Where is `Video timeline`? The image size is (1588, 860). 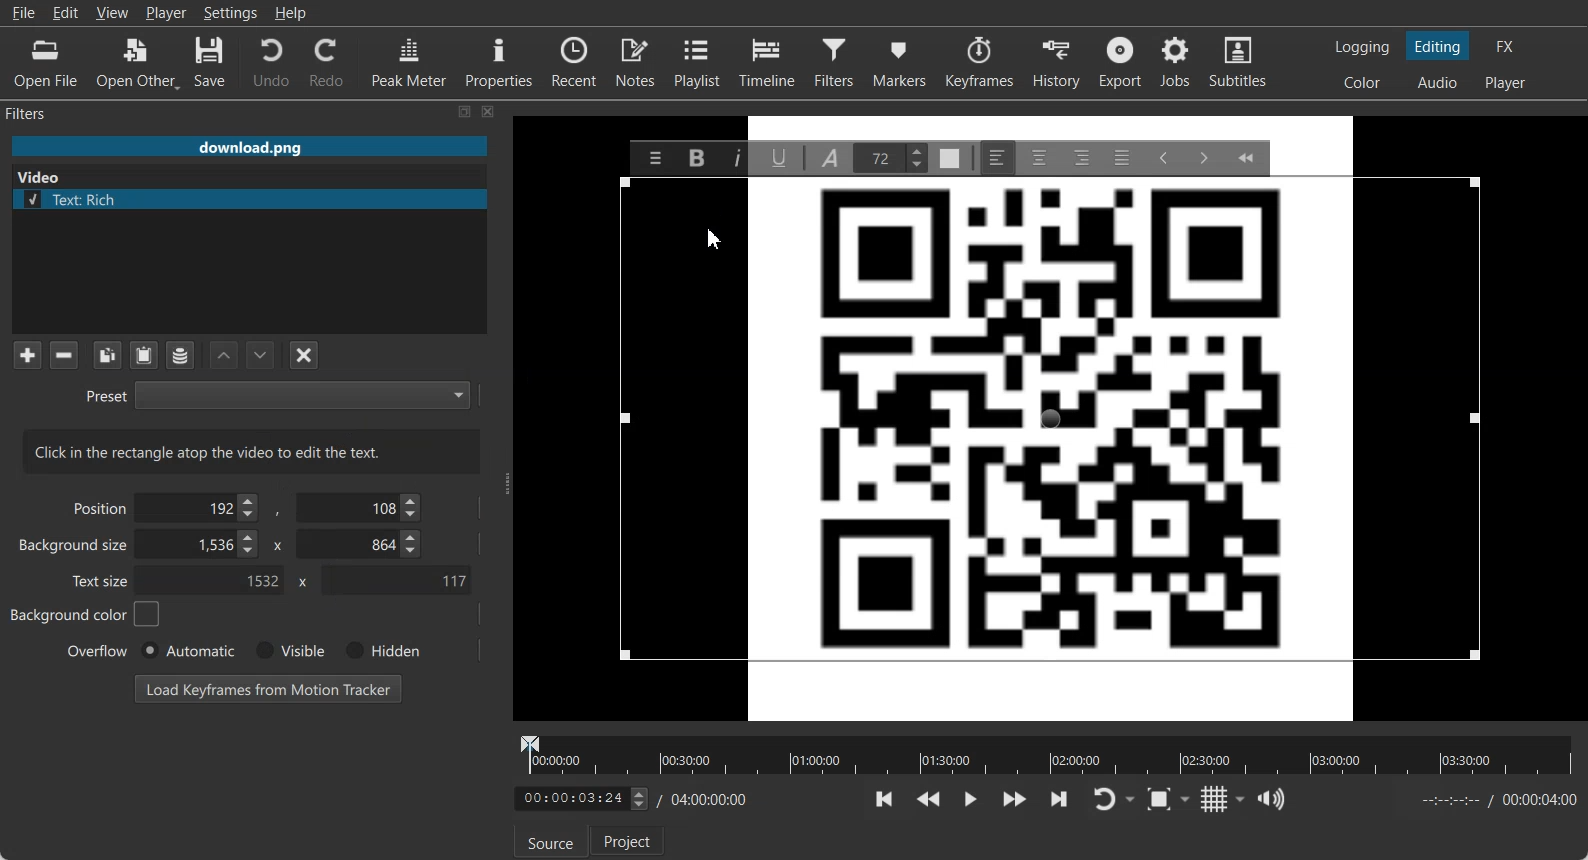 Video timeline is located at coordinates (1046, 753).